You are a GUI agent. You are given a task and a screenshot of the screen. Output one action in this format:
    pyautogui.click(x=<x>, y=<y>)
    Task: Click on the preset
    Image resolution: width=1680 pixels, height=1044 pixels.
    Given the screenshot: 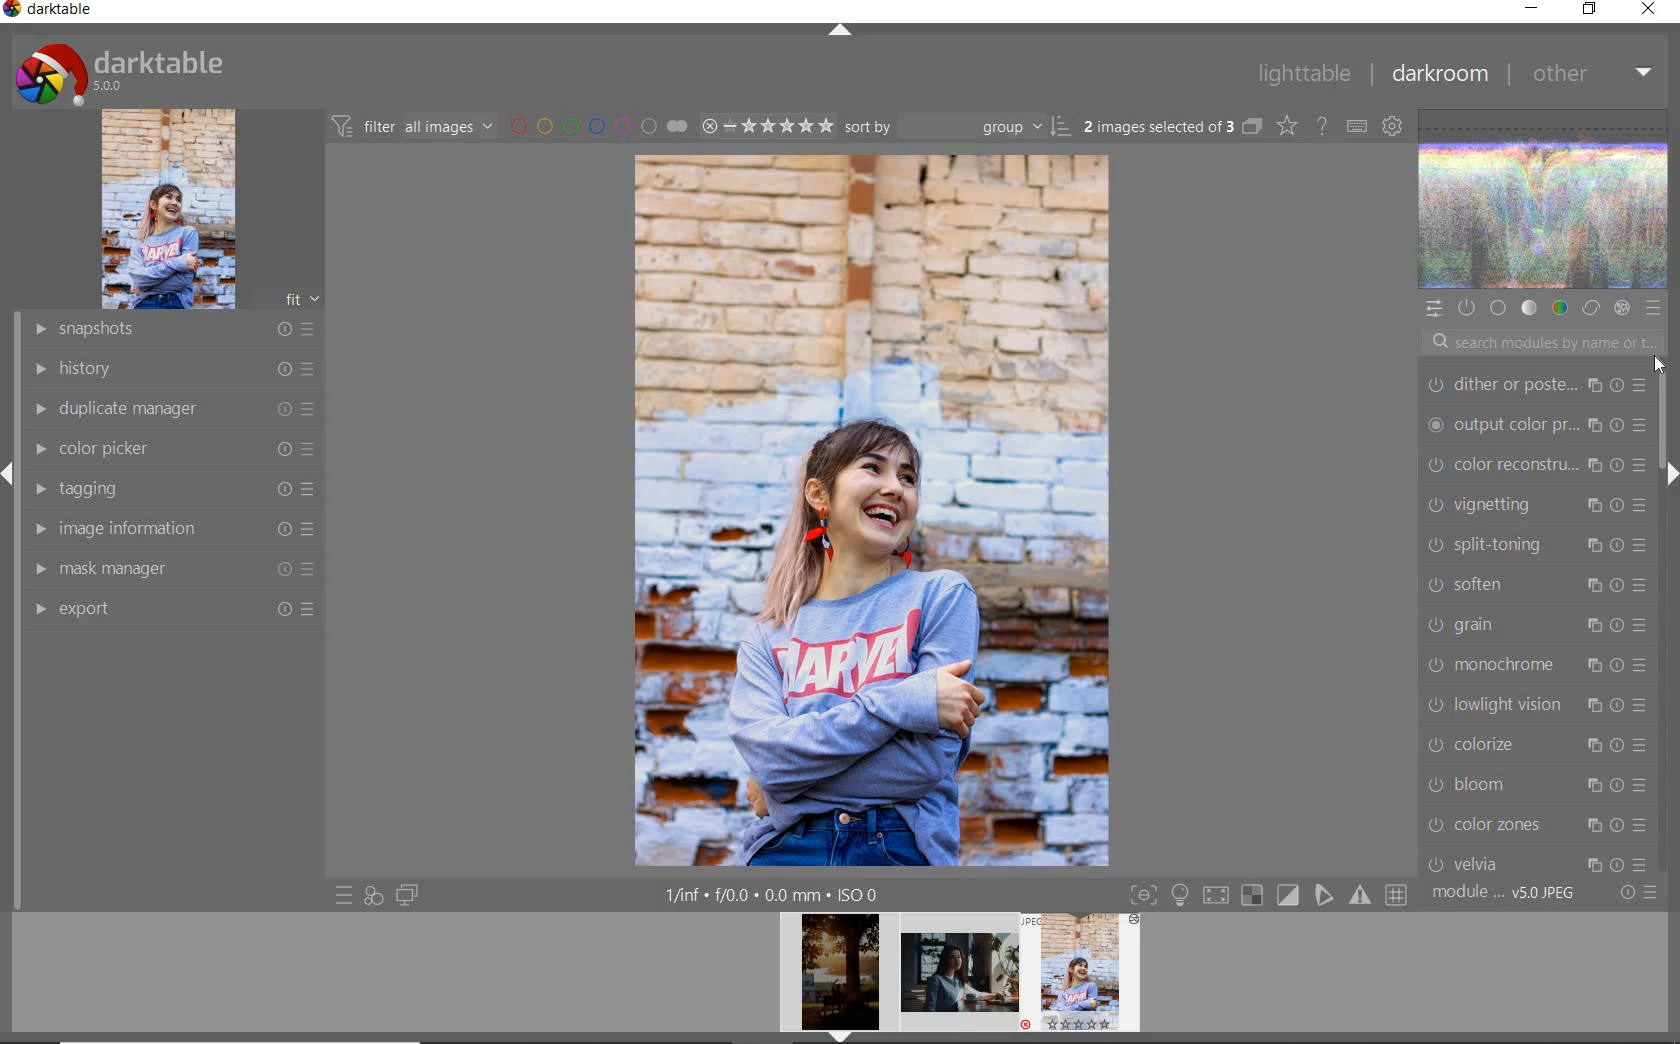 What is the action you would take?
    pyautogui.click(x=1654, y=308)
    